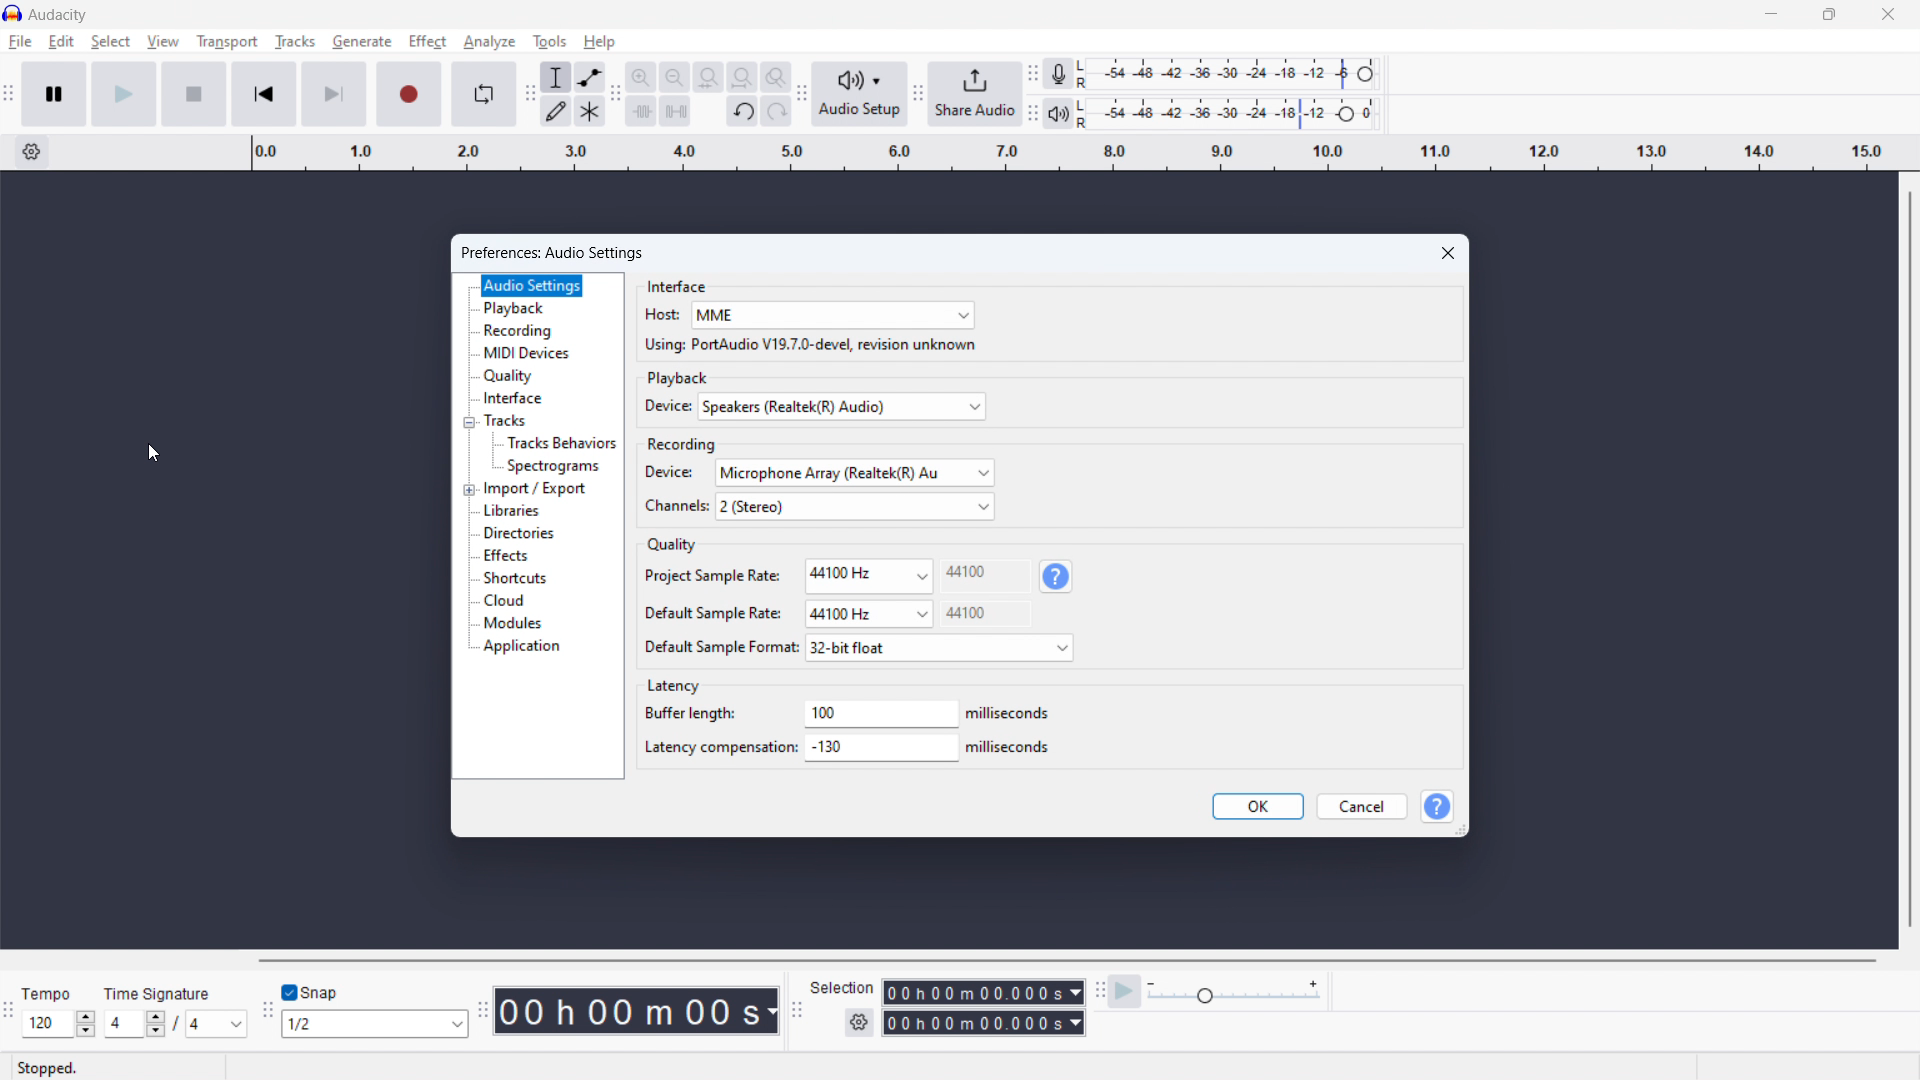 The height and width of the screenshot is (1080, 1920). I want to click on expand, so click(469, 491).